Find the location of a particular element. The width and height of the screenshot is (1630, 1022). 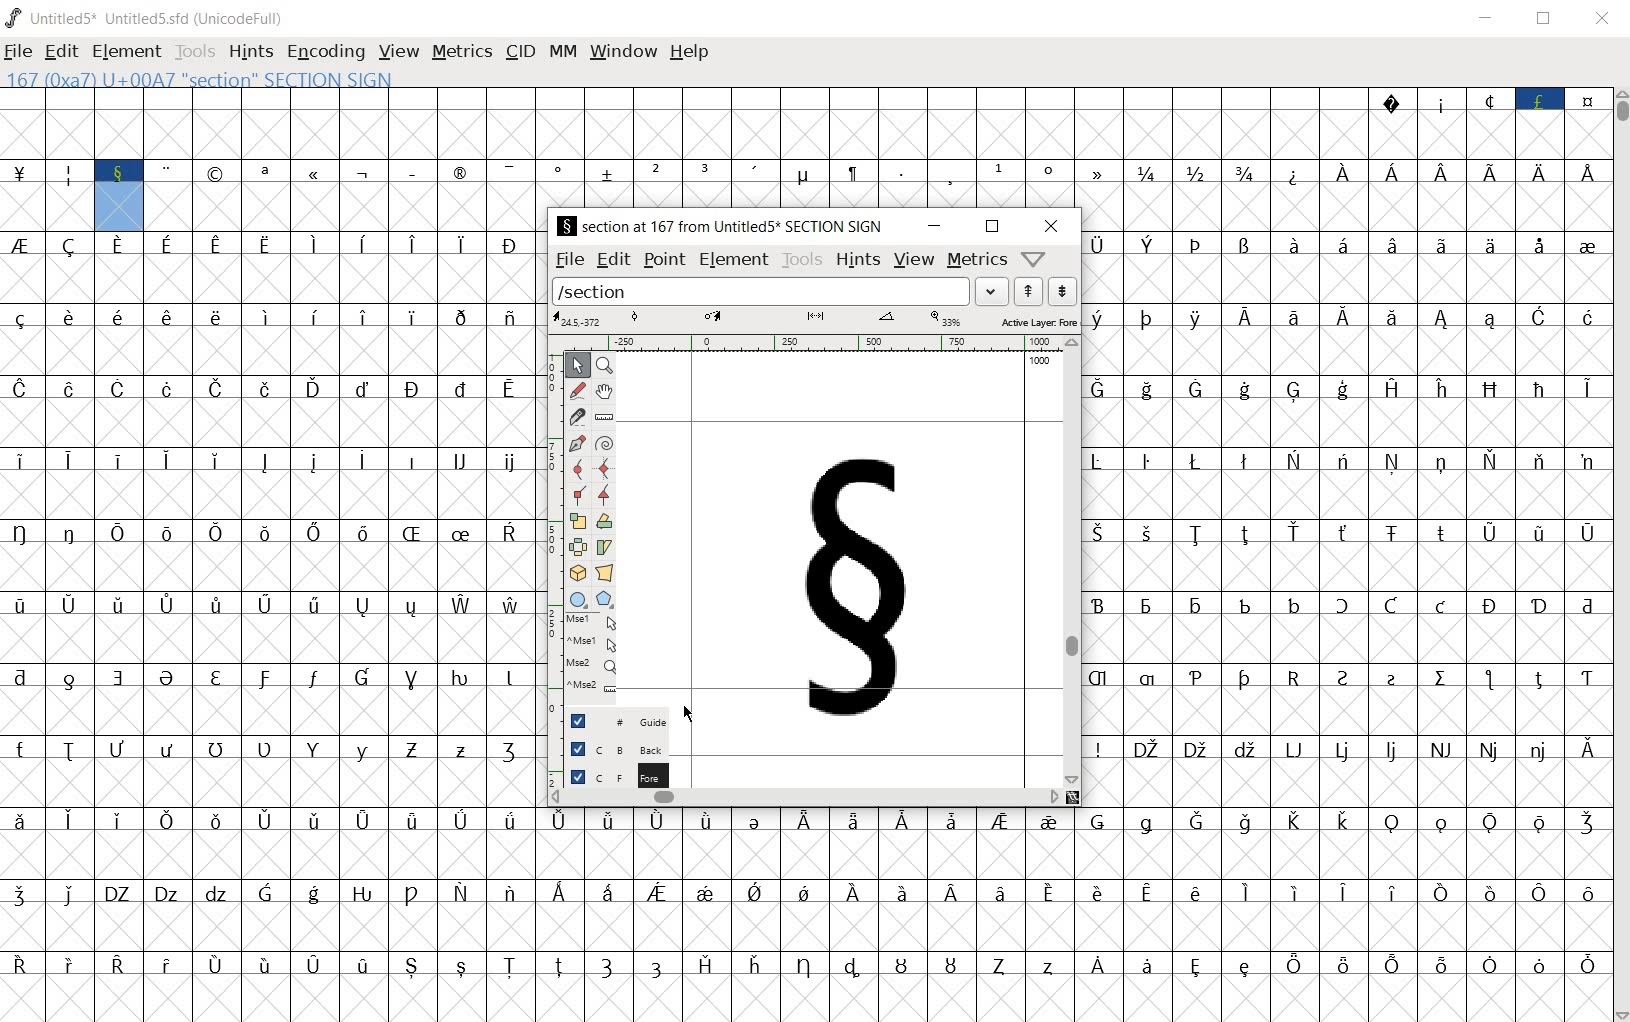

polygon or star is located at coordinates (607, 601).